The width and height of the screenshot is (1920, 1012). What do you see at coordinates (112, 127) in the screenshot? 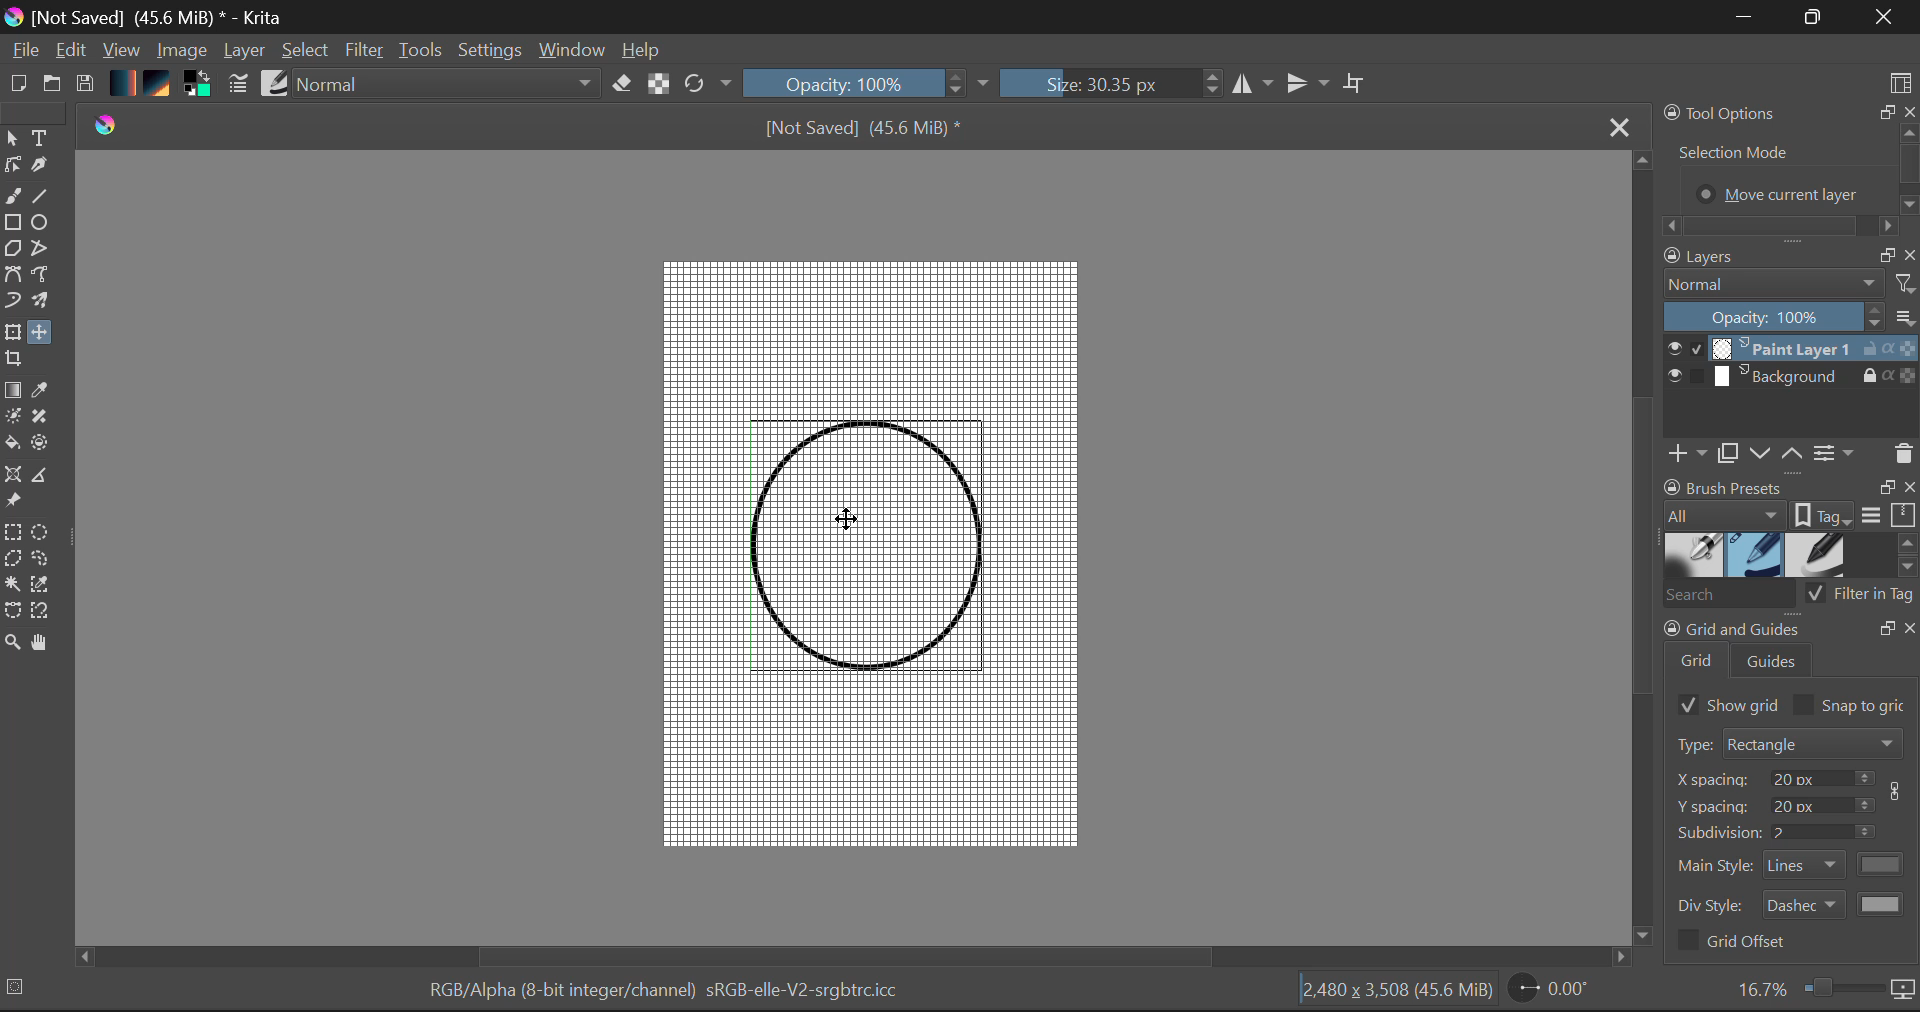
I see `logo` at bounding box center [112, 127].